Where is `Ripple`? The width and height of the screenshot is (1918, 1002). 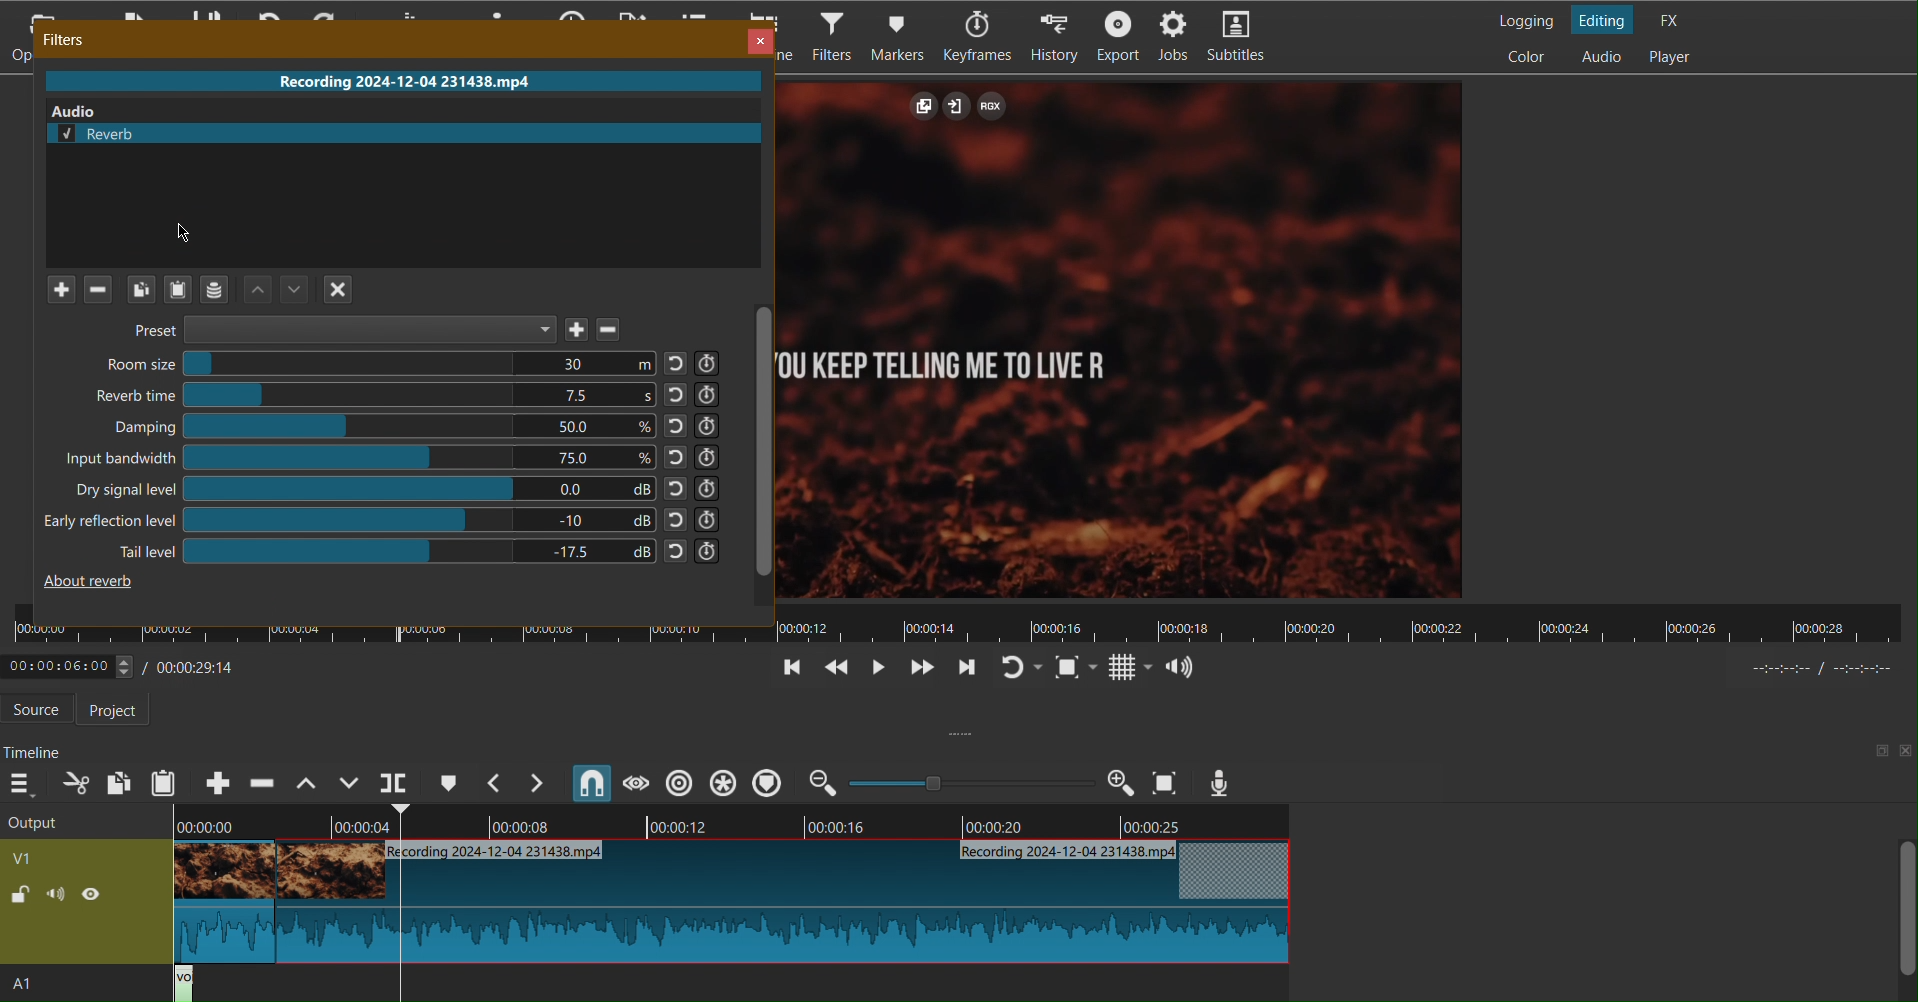 Ripple is located at coordinates (728, 782).